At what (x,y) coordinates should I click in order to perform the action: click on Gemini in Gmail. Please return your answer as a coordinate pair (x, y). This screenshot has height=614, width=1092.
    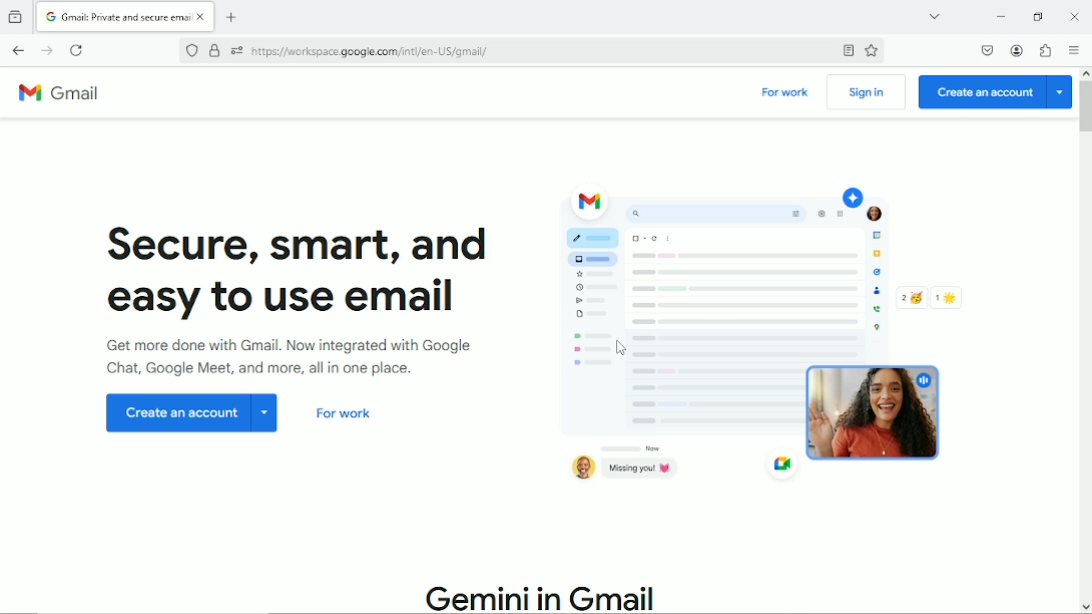
    Looking at the image, I should click on (543, 597).